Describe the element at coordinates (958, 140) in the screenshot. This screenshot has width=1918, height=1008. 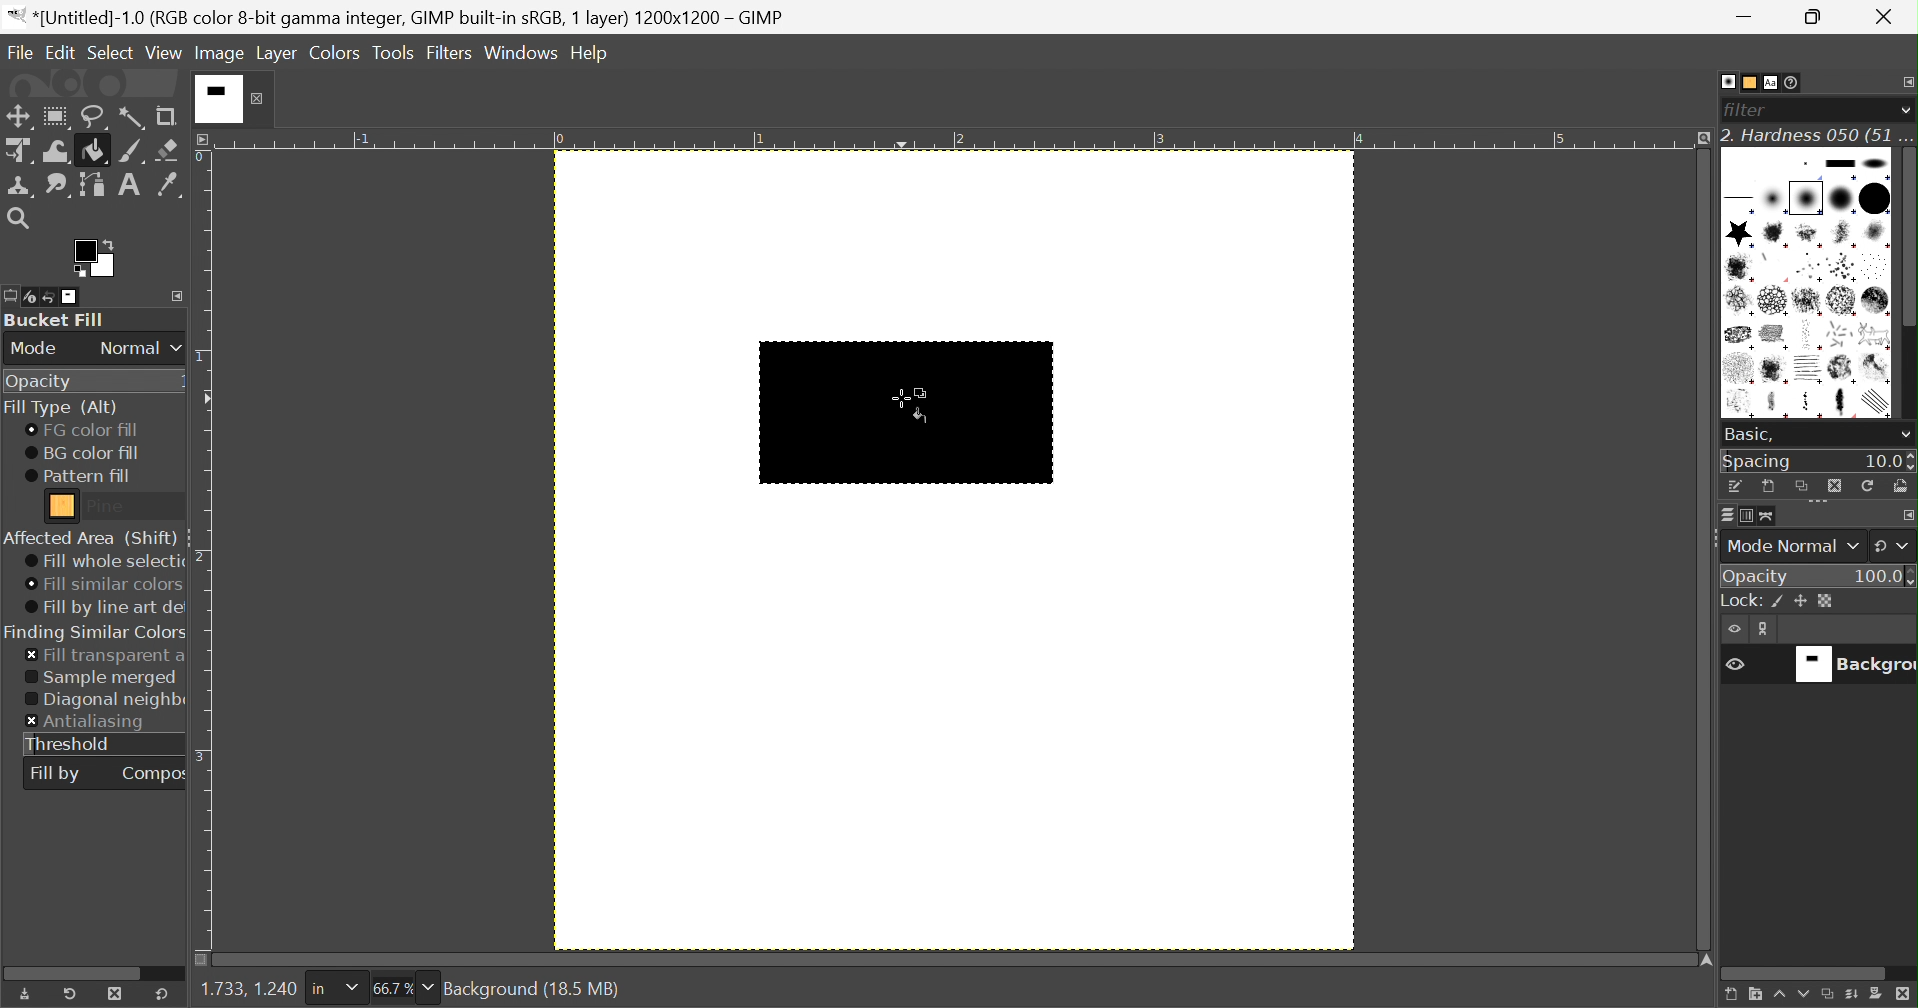
I see `2` at that location.